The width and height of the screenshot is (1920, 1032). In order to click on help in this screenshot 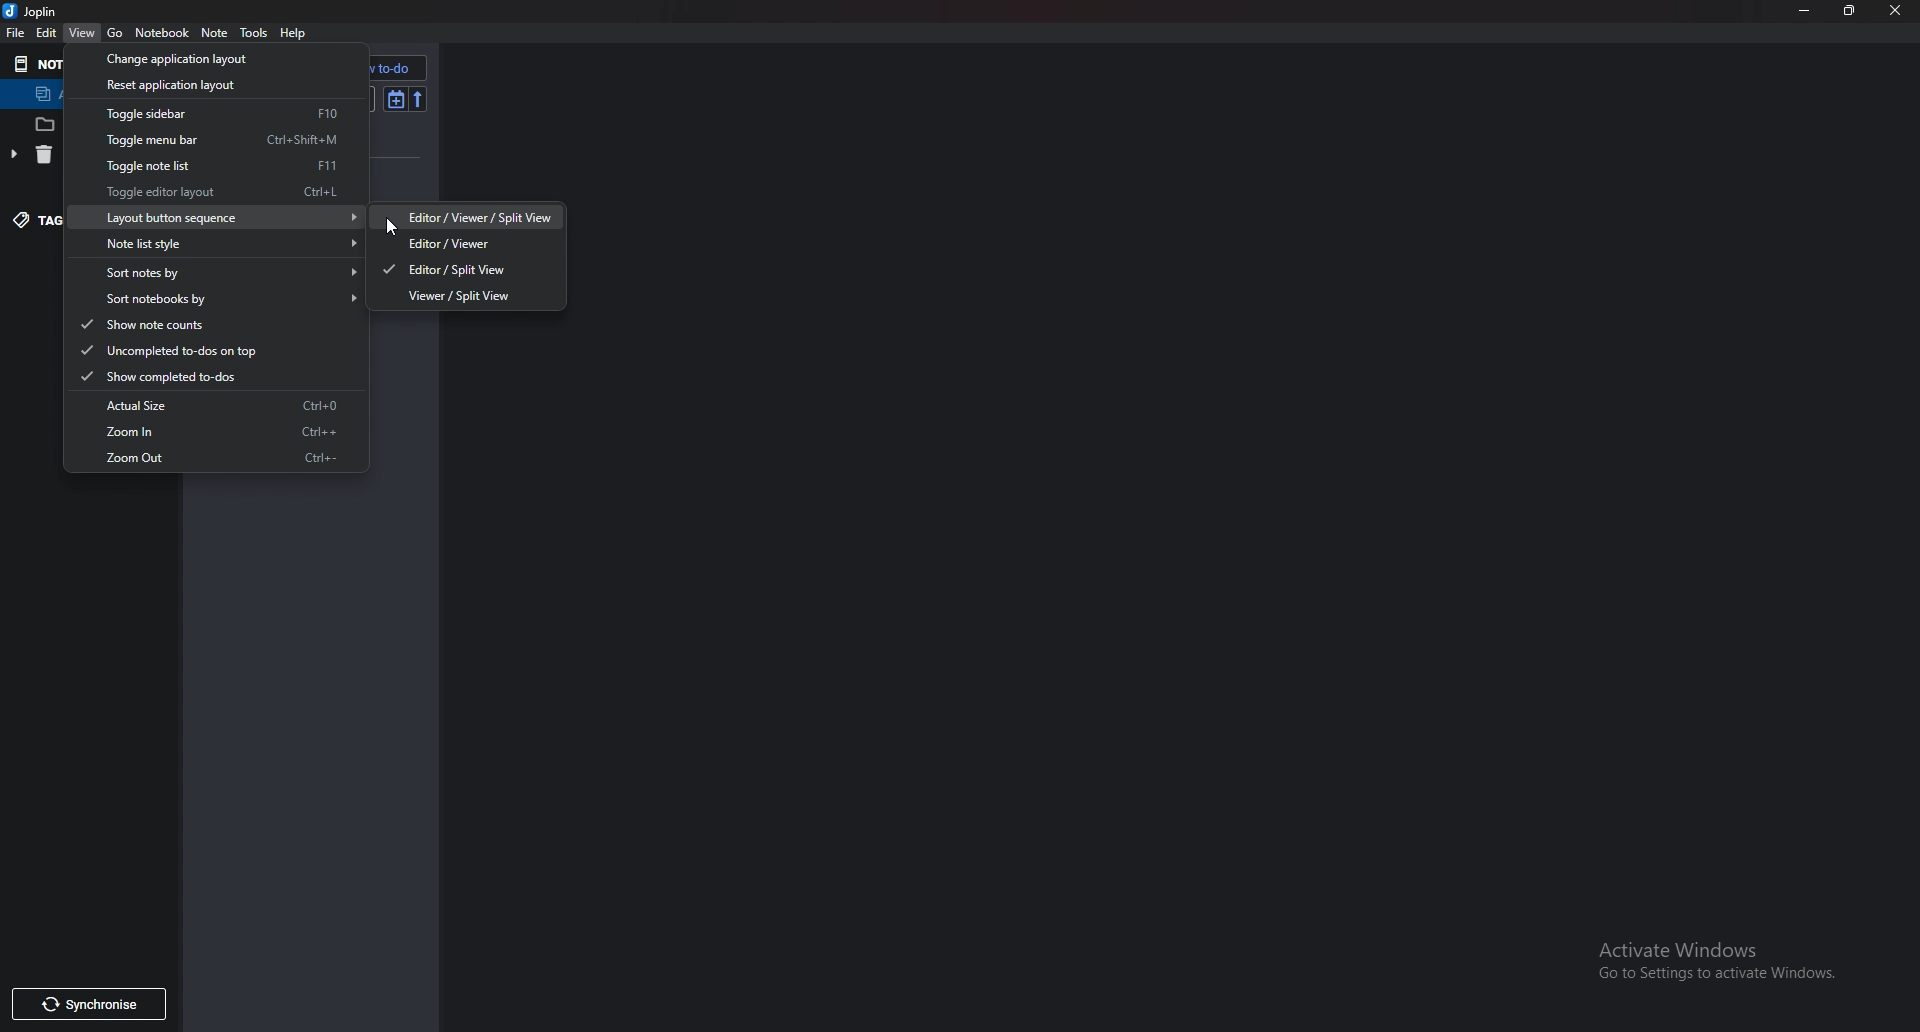, I will do `click(294, 35)`.